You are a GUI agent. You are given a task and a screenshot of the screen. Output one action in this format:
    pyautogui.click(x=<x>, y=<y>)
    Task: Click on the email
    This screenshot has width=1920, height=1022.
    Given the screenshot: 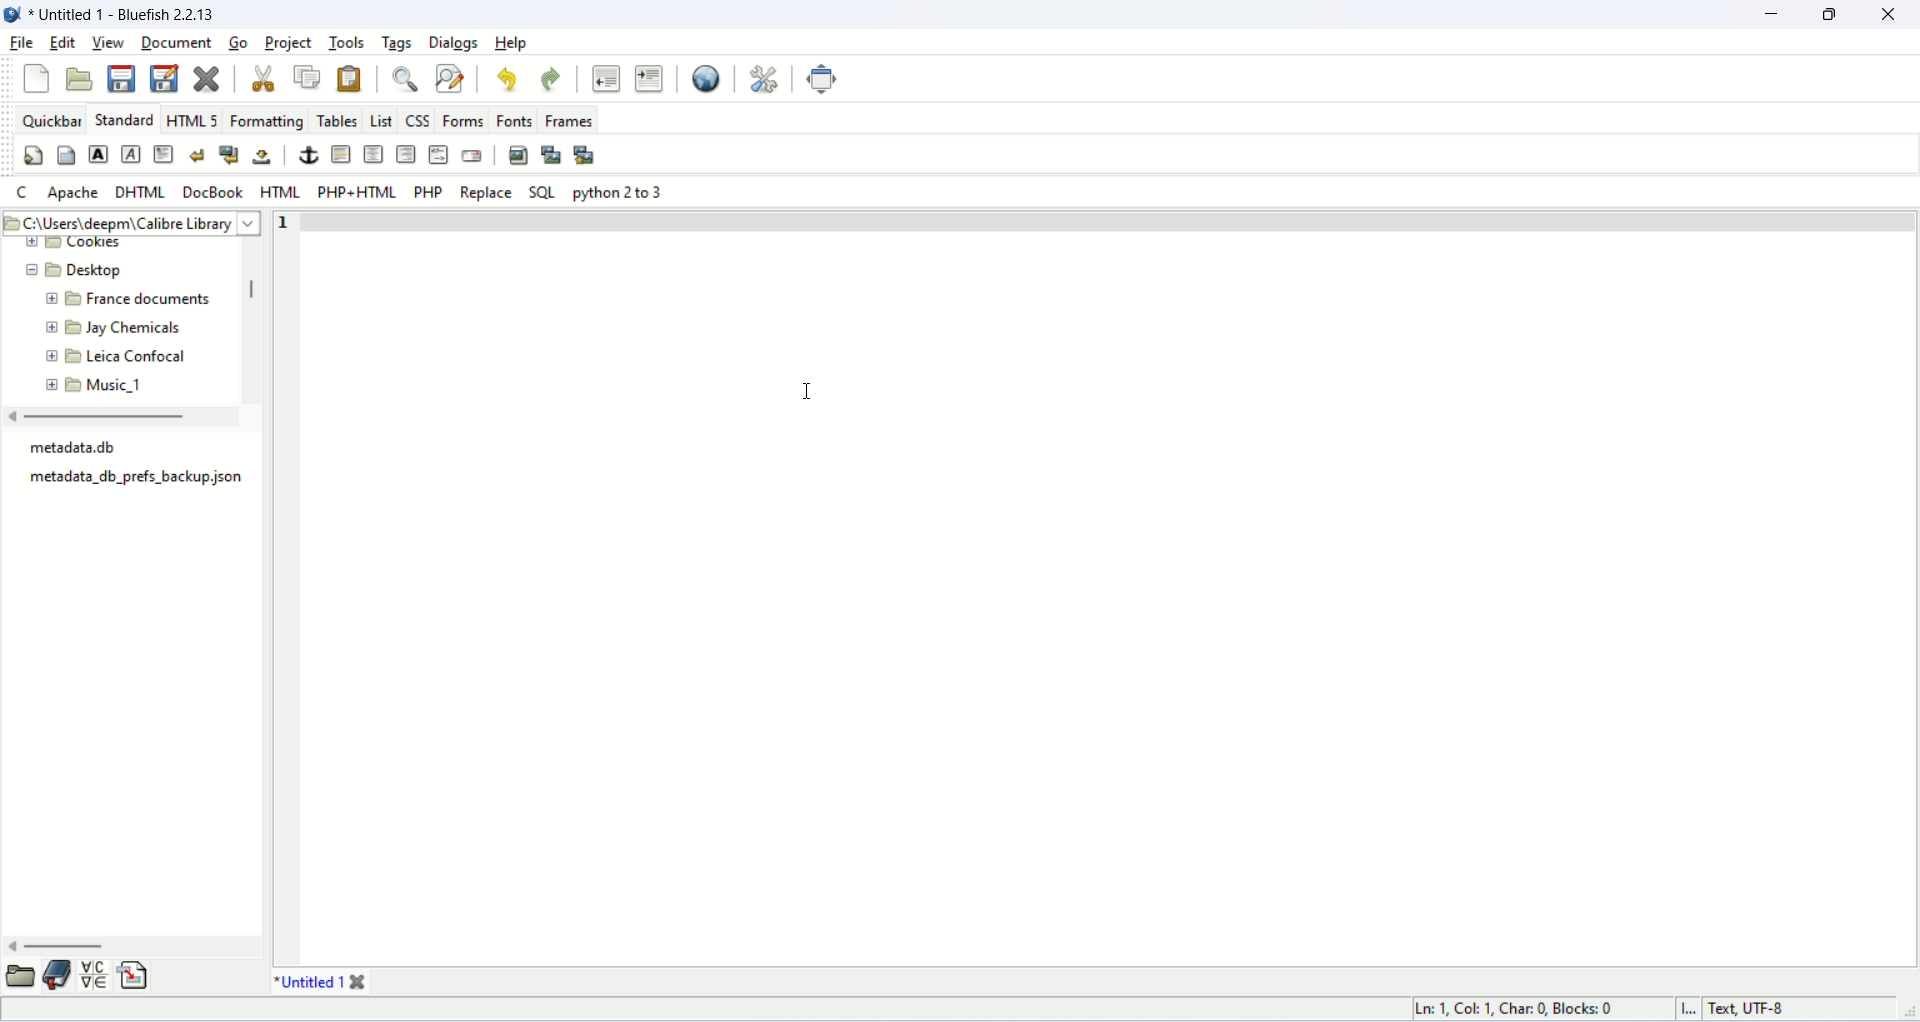 What is the action you would take?
    pyautogui.click(x=471, y=155)
    